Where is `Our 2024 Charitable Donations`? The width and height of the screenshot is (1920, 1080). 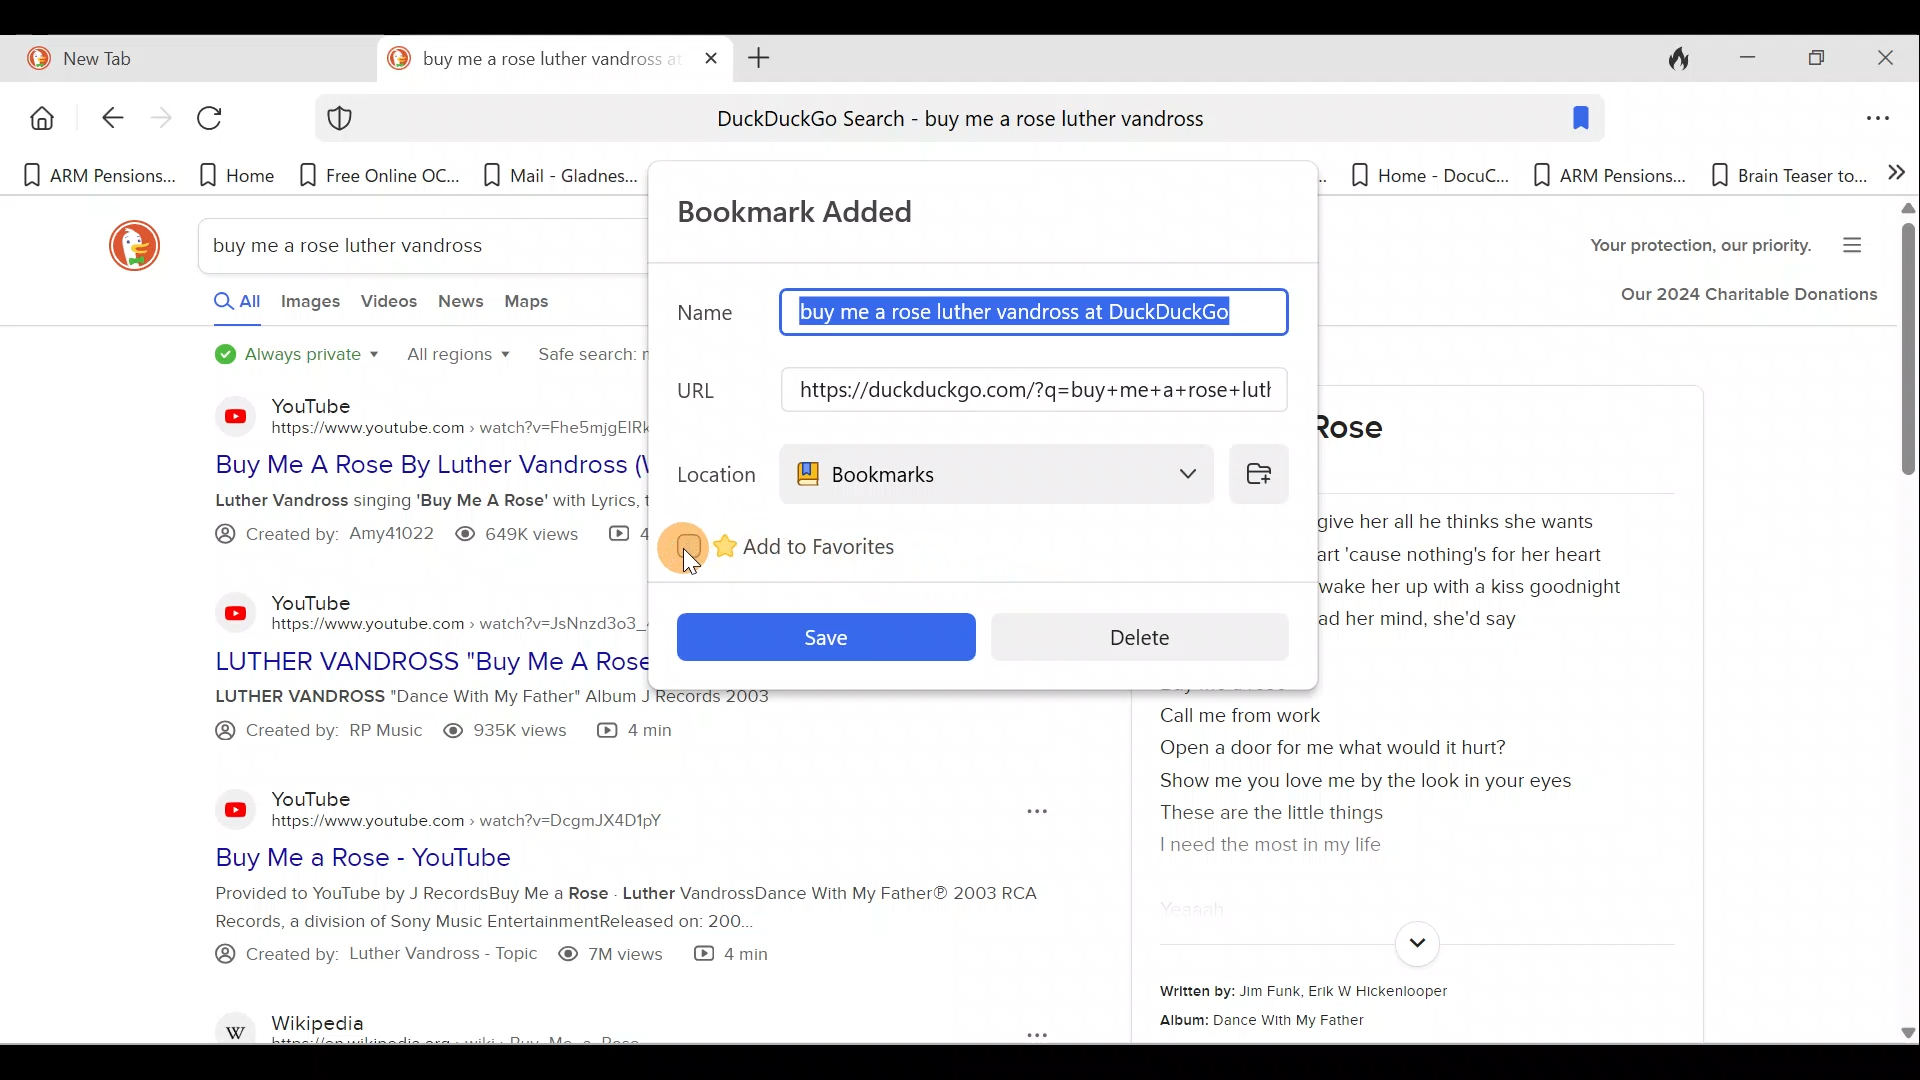
Our 2024 Charitable Donations is located at coordinates (1748, 299).